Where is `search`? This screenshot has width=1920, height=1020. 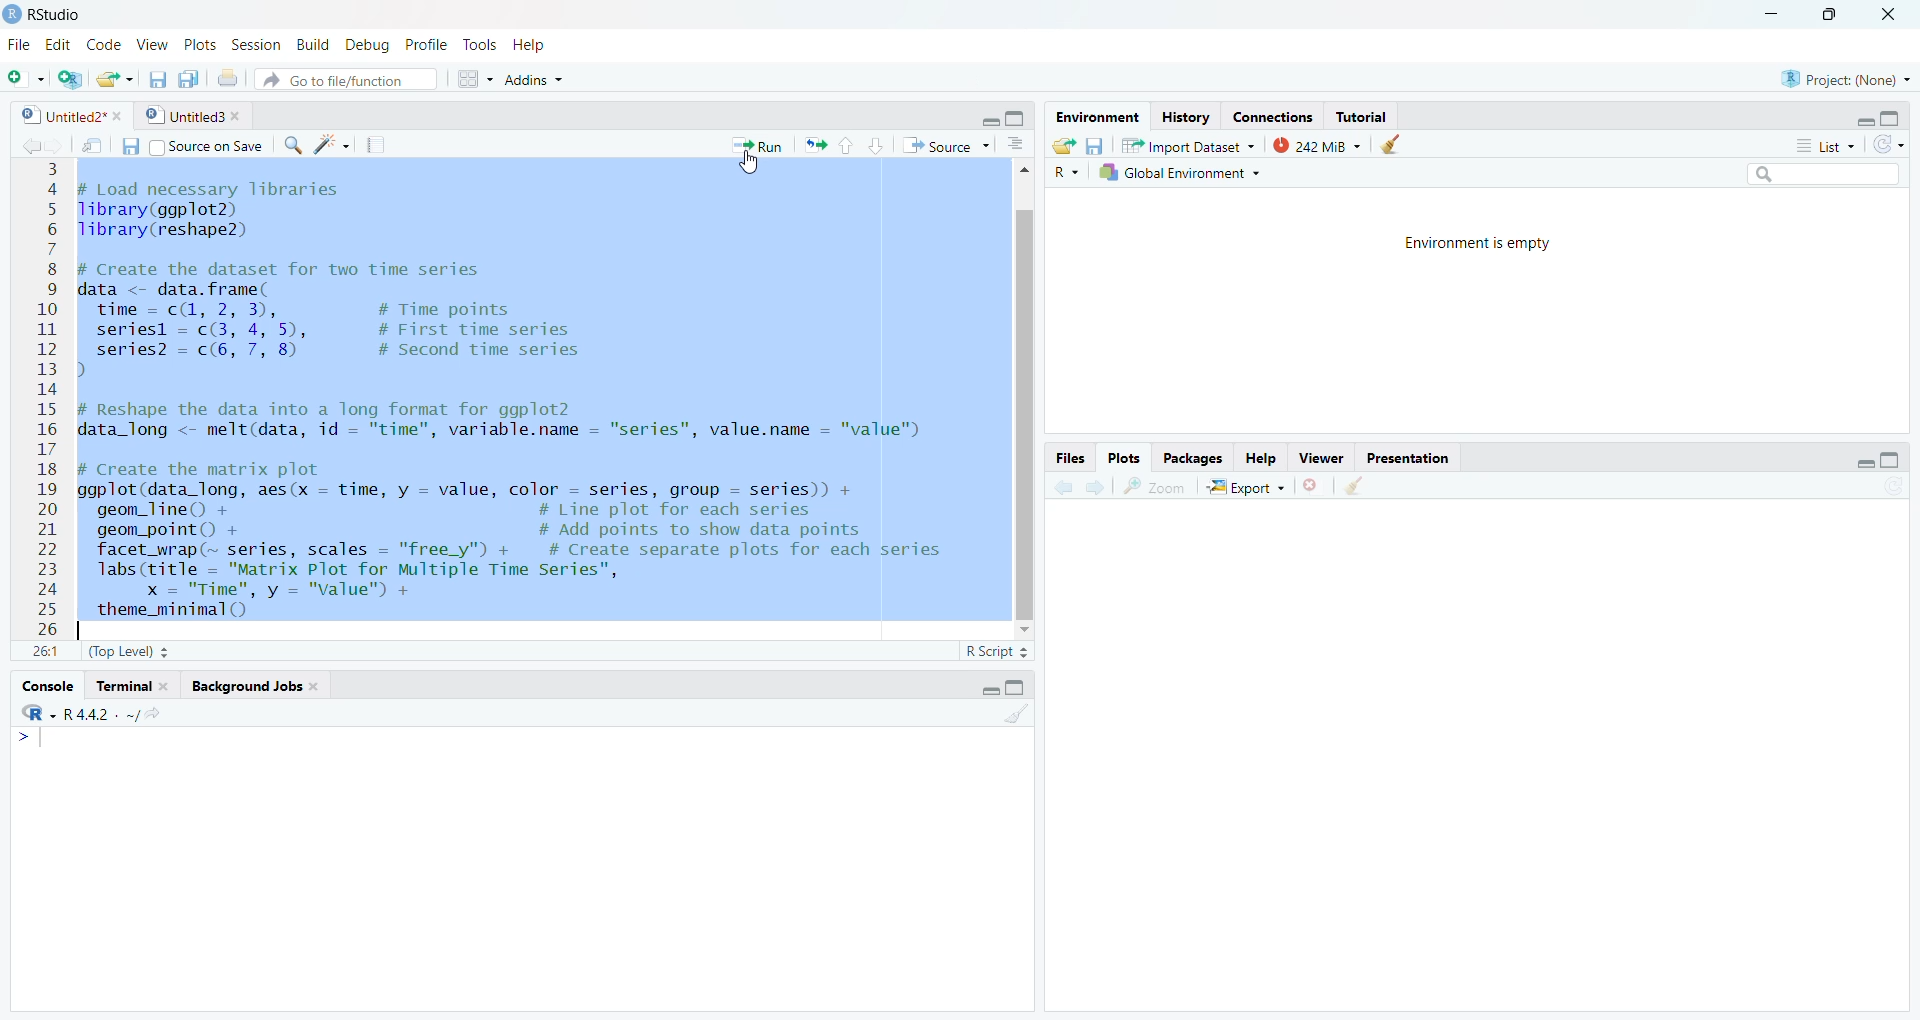 search is located at coordinates (291, 146).